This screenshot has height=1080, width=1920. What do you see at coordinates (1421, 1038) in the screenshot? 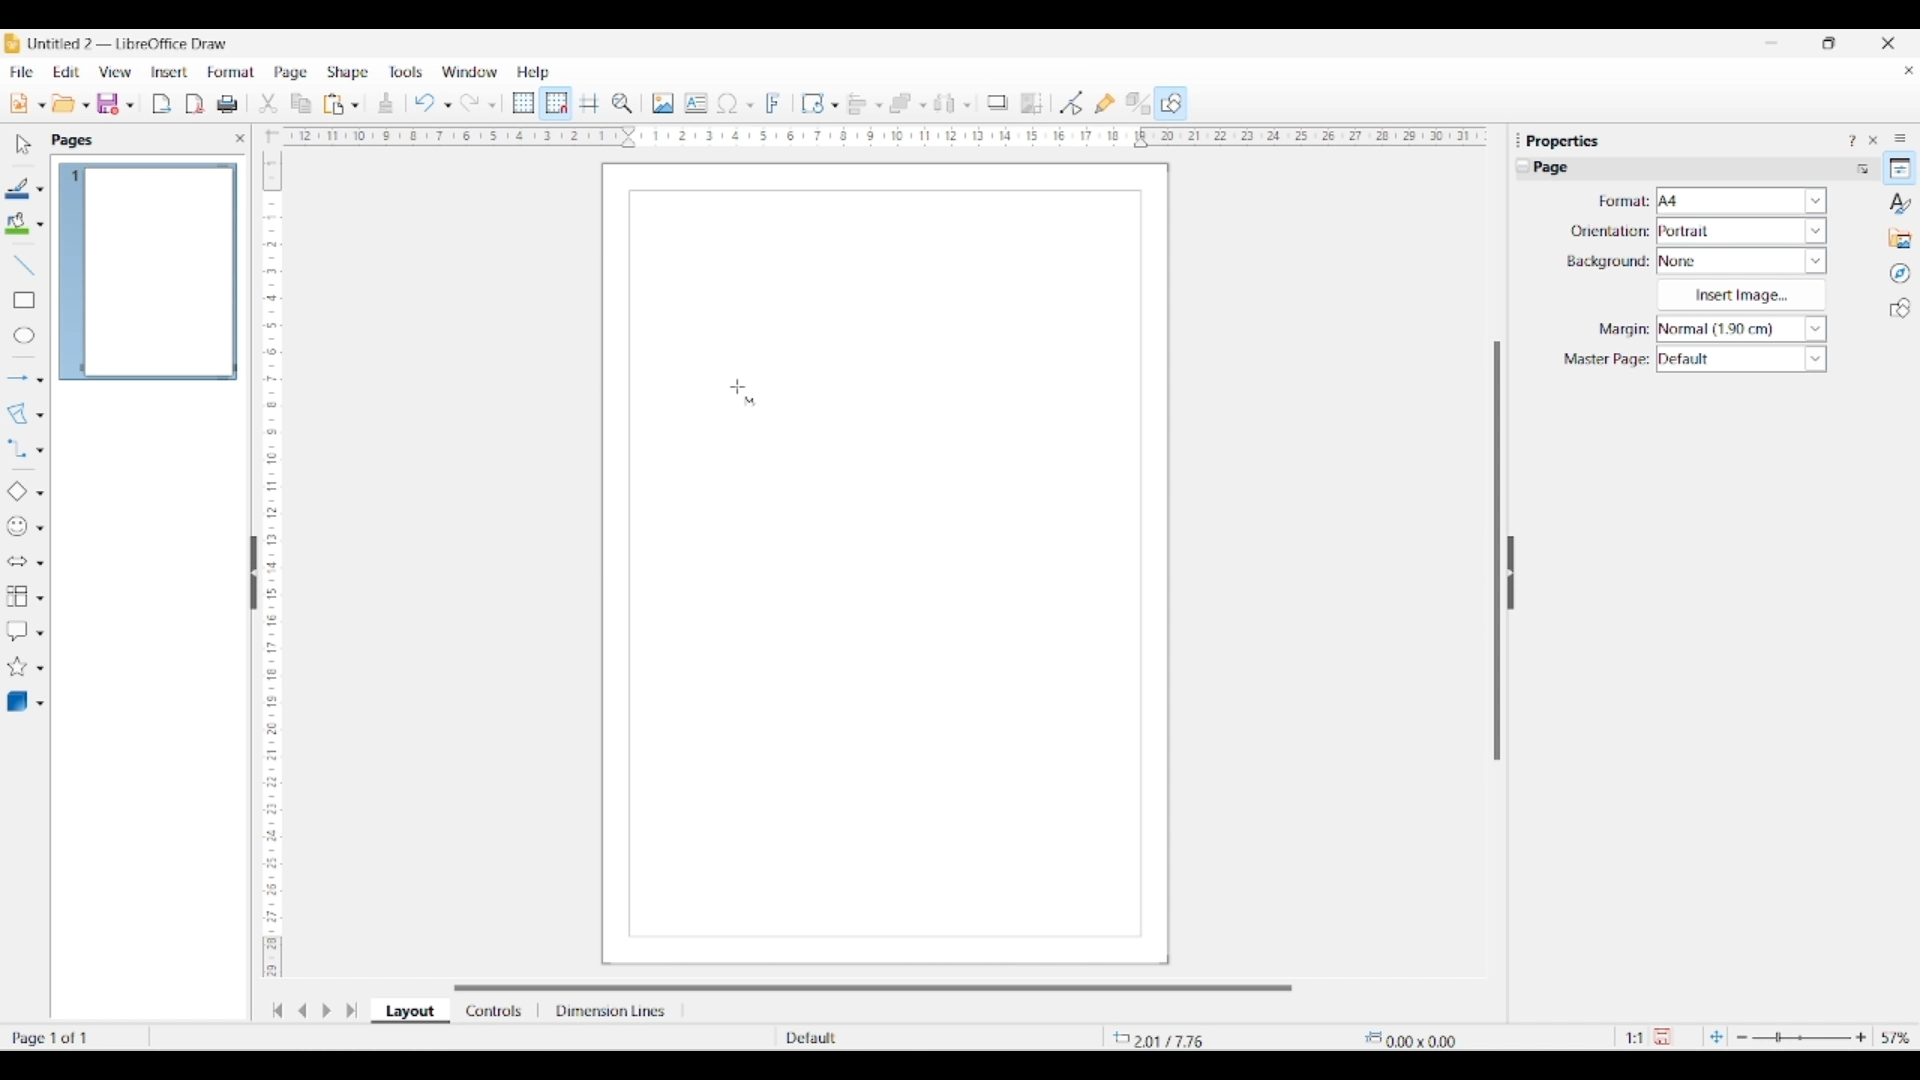
I see `Dimensions of selected shape` at bounding box center [1421, 1038].